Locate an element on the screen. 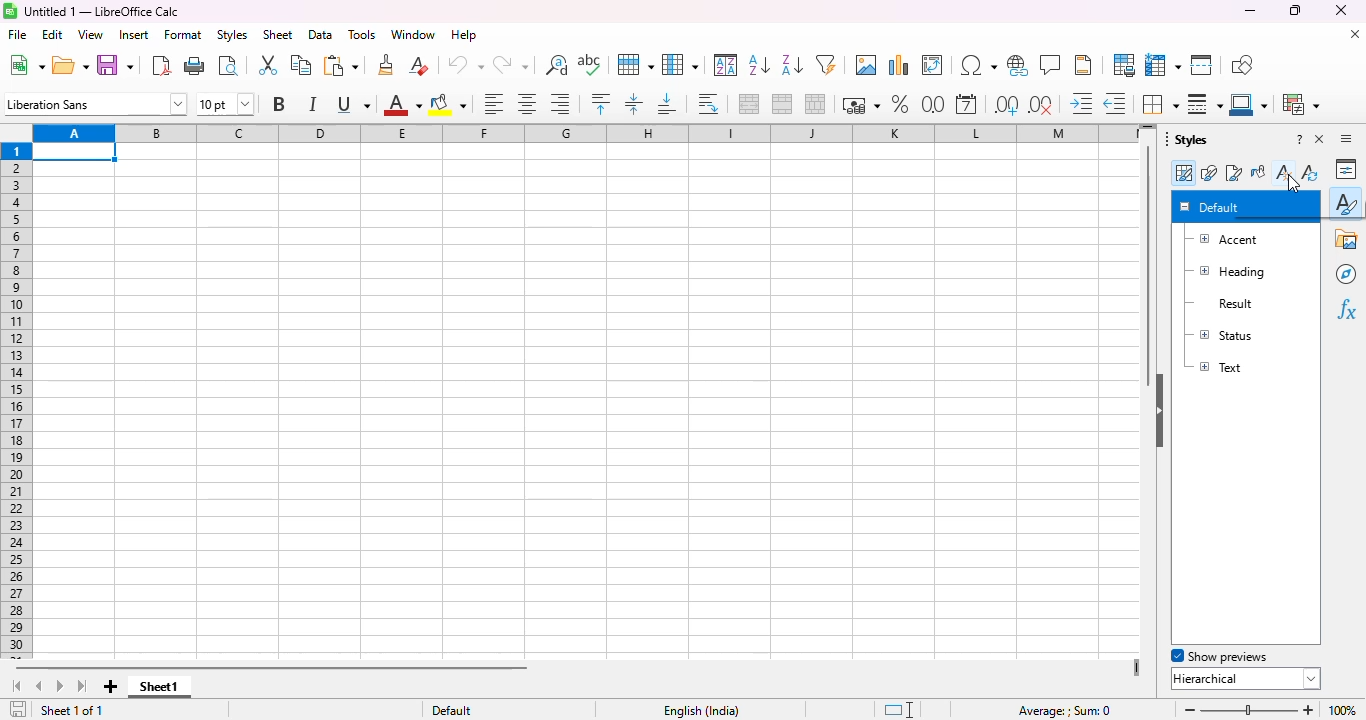 The image size is (1366, 720). format as date is located at coordinates (966, 104).